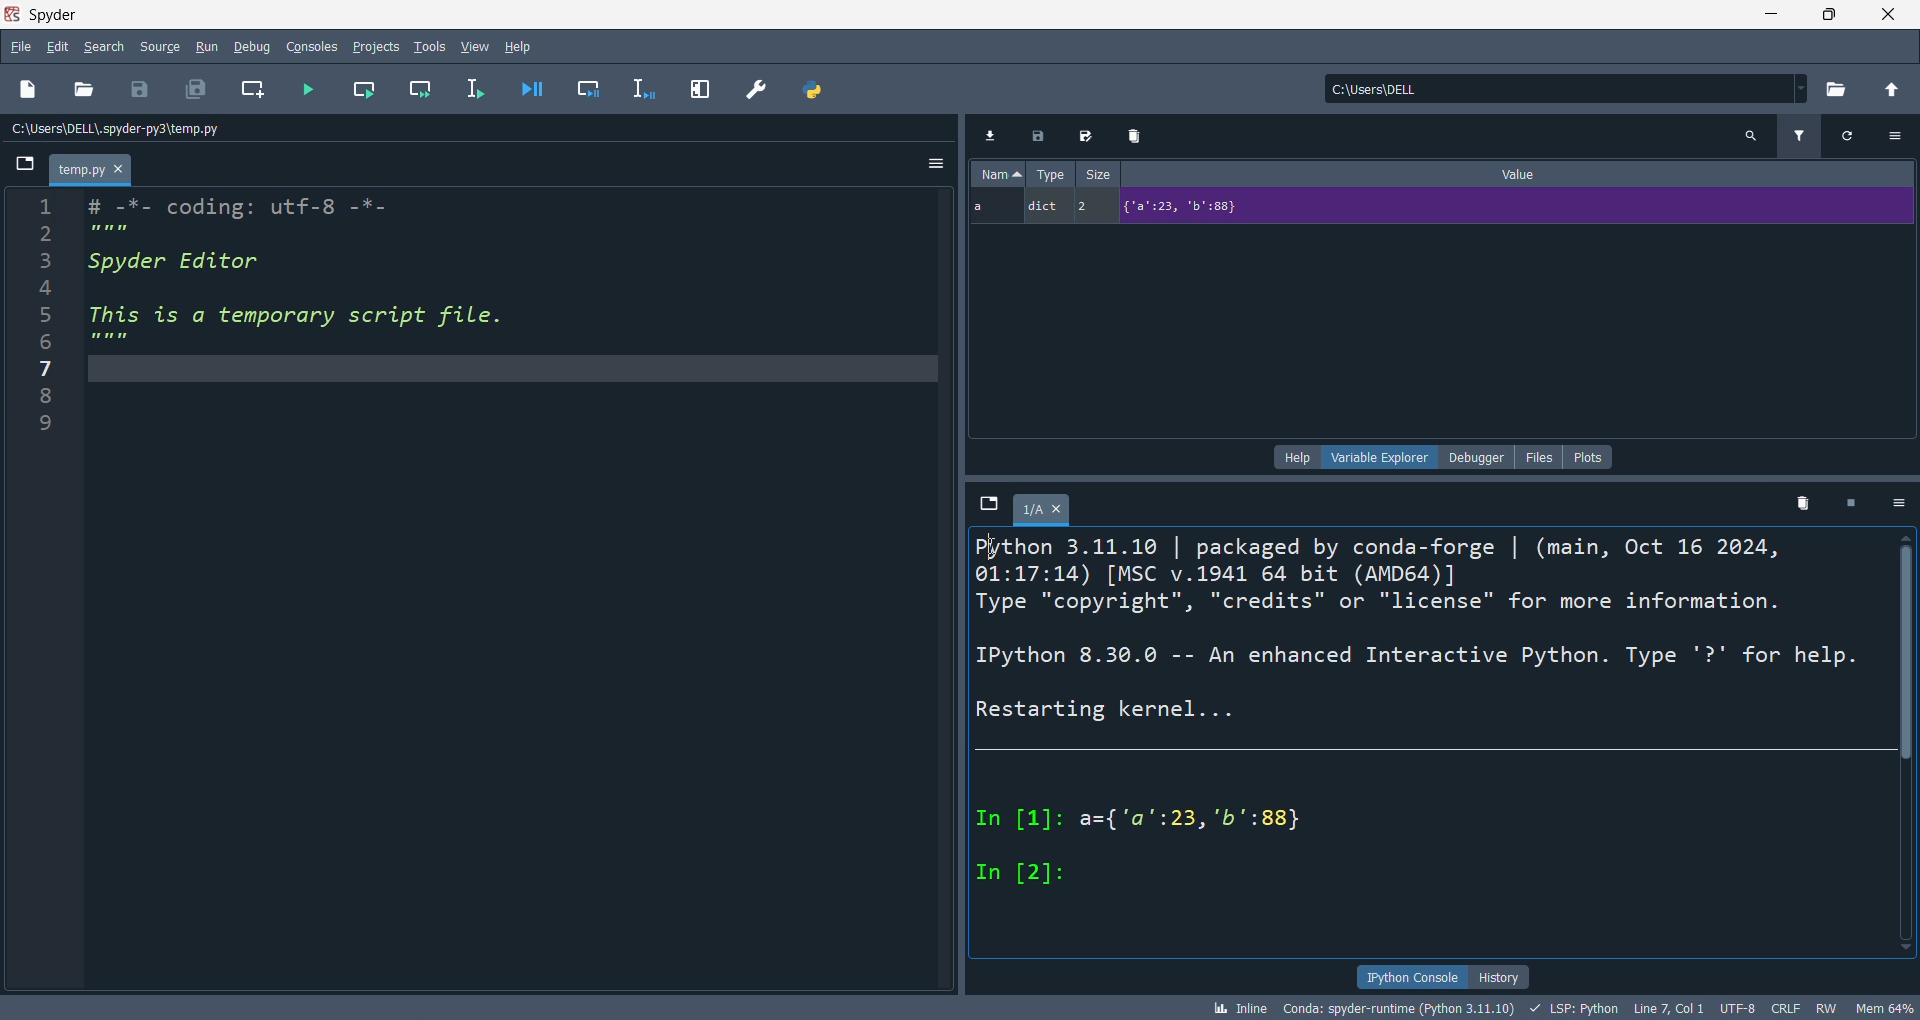 This screenshot has width=1920, height=1020. Describe the element at coordinates (1049, 173) in the screenshot. I see `type` at that location.